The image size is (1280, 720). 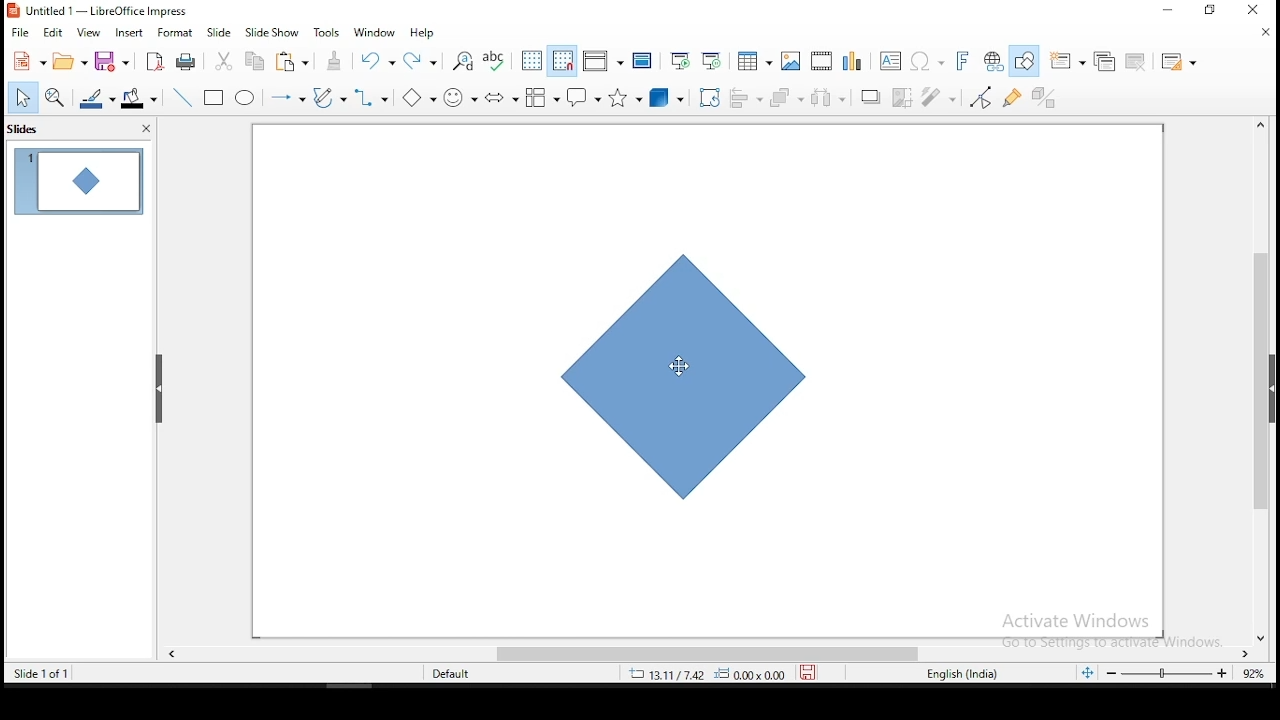 What do you see at coordinates (712, 654) in the screenshot?
I see `scroll bar` at bounding box center [712, 654].